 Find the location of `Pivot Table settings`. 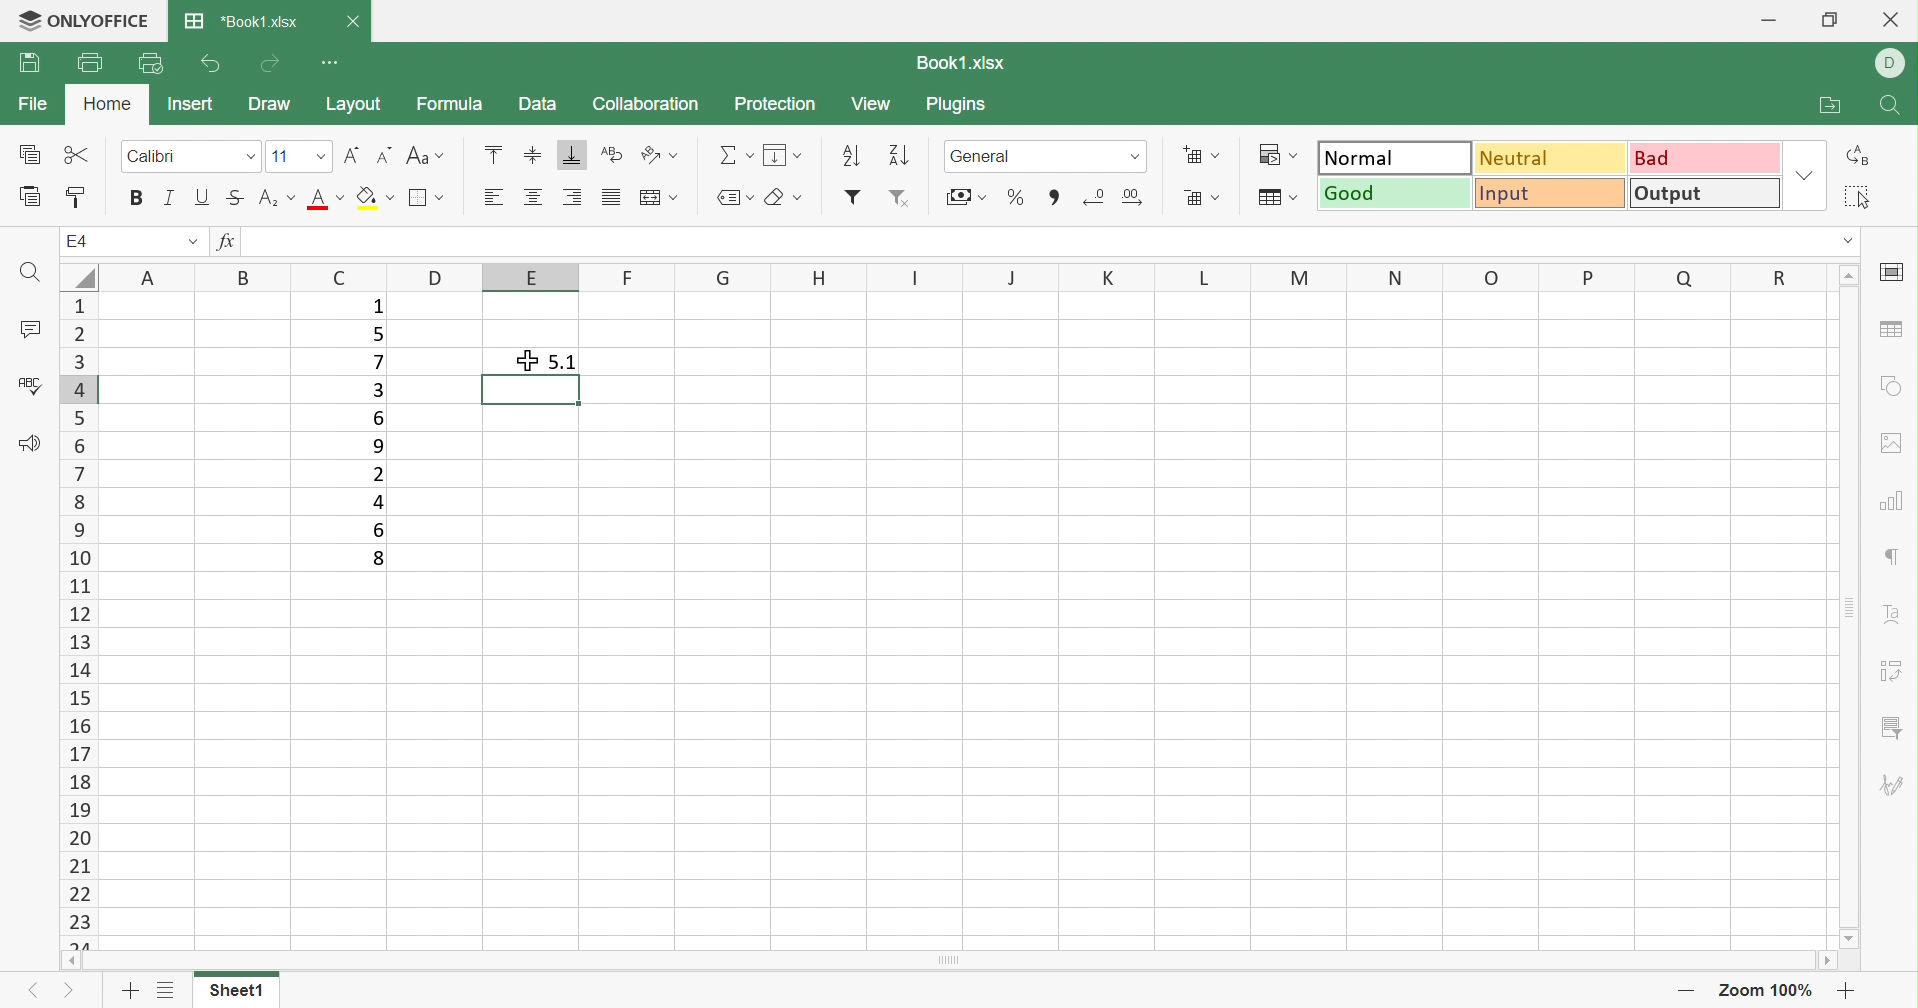

Pivot Table settings is located at coordinates (1892, 670).